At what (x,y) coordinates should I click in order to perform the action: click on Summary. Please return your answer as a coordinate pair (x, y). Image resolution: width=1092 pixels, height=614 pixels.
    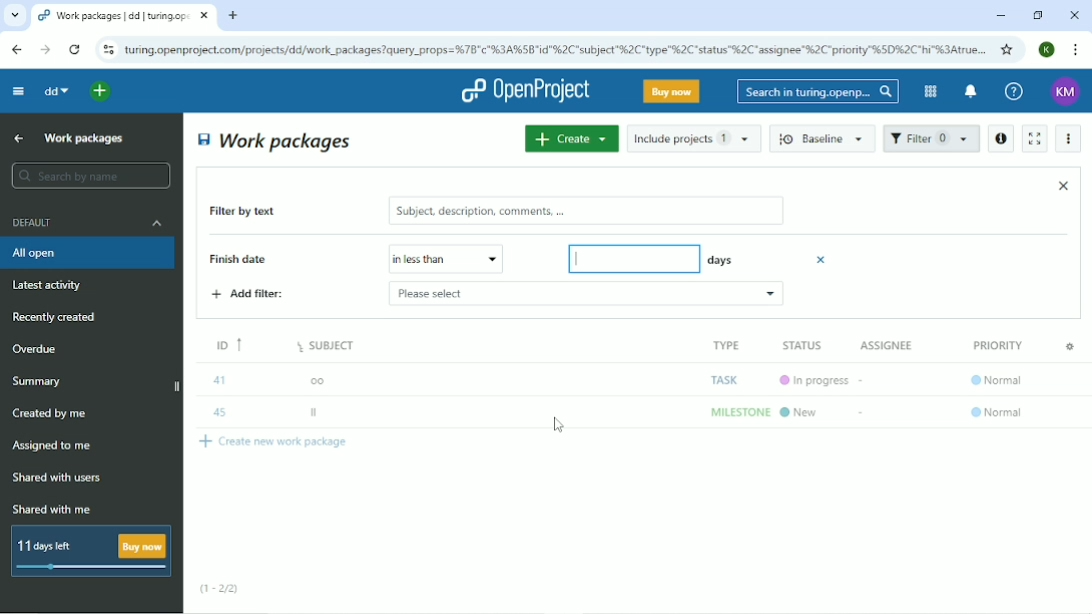
    Looking at the image, I should click on (40, 381).